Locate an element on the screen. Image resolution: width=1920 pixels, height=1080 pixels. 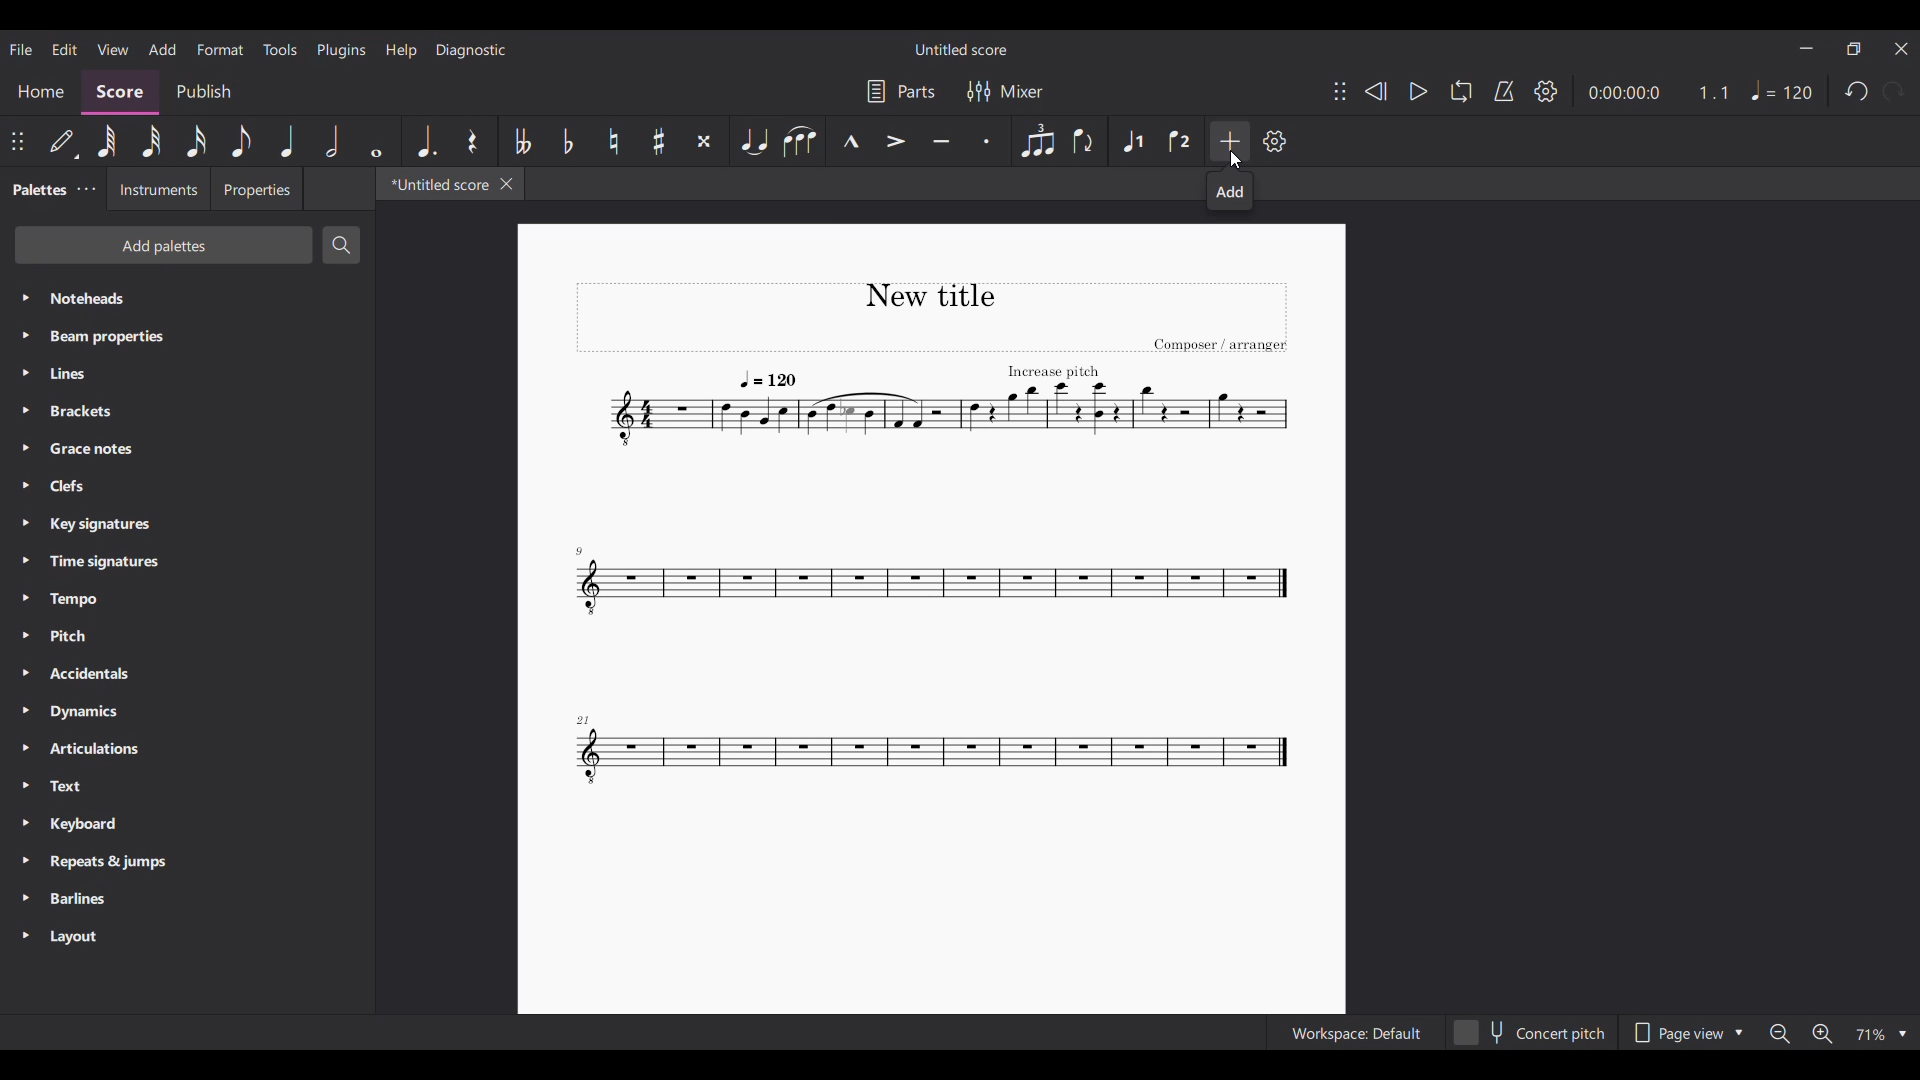
Add menu is located at coordinates (163, 50).